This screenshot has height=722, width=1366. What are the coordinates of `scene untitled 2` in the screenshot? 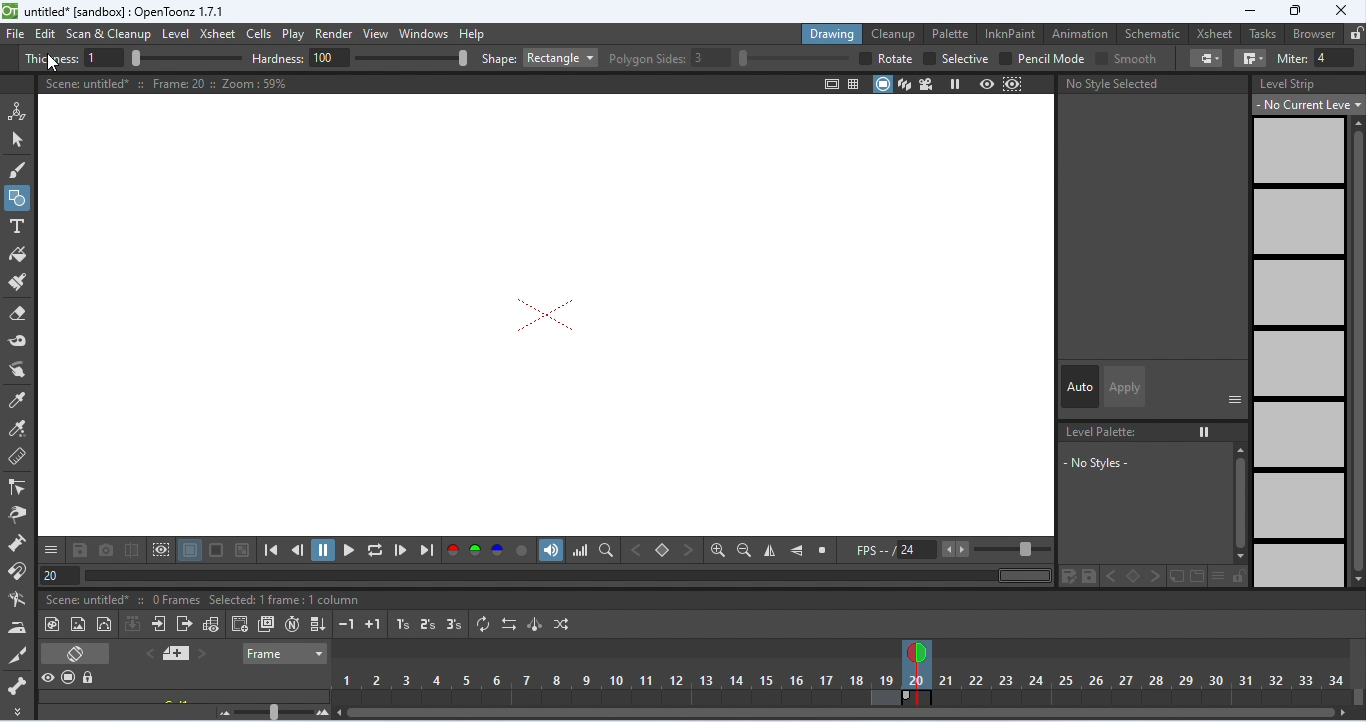 It's located at (129, 696).